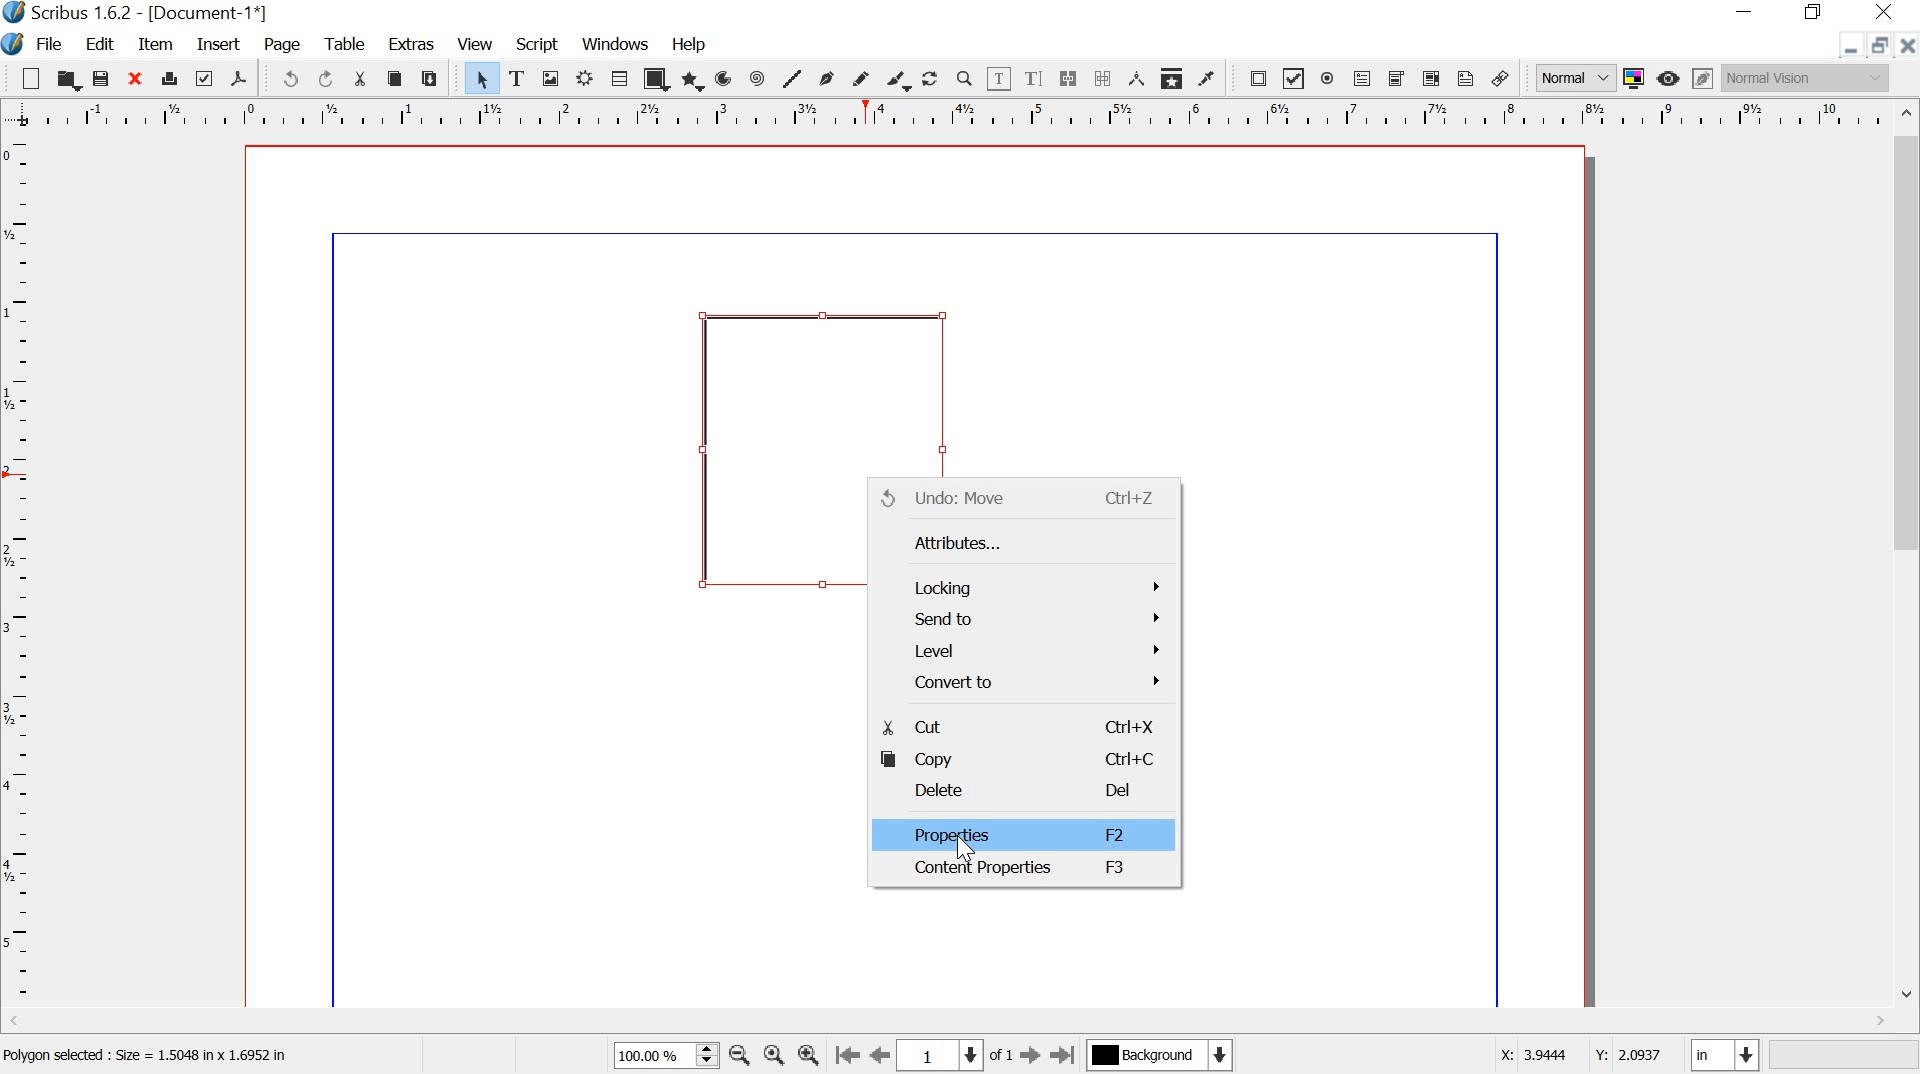 Image resolution: width=1920 pixels, height=1074 pixels. What do you see at coordinates (324, 80) in the screenshot?
I see `redo` at bounding box center [324, 80].